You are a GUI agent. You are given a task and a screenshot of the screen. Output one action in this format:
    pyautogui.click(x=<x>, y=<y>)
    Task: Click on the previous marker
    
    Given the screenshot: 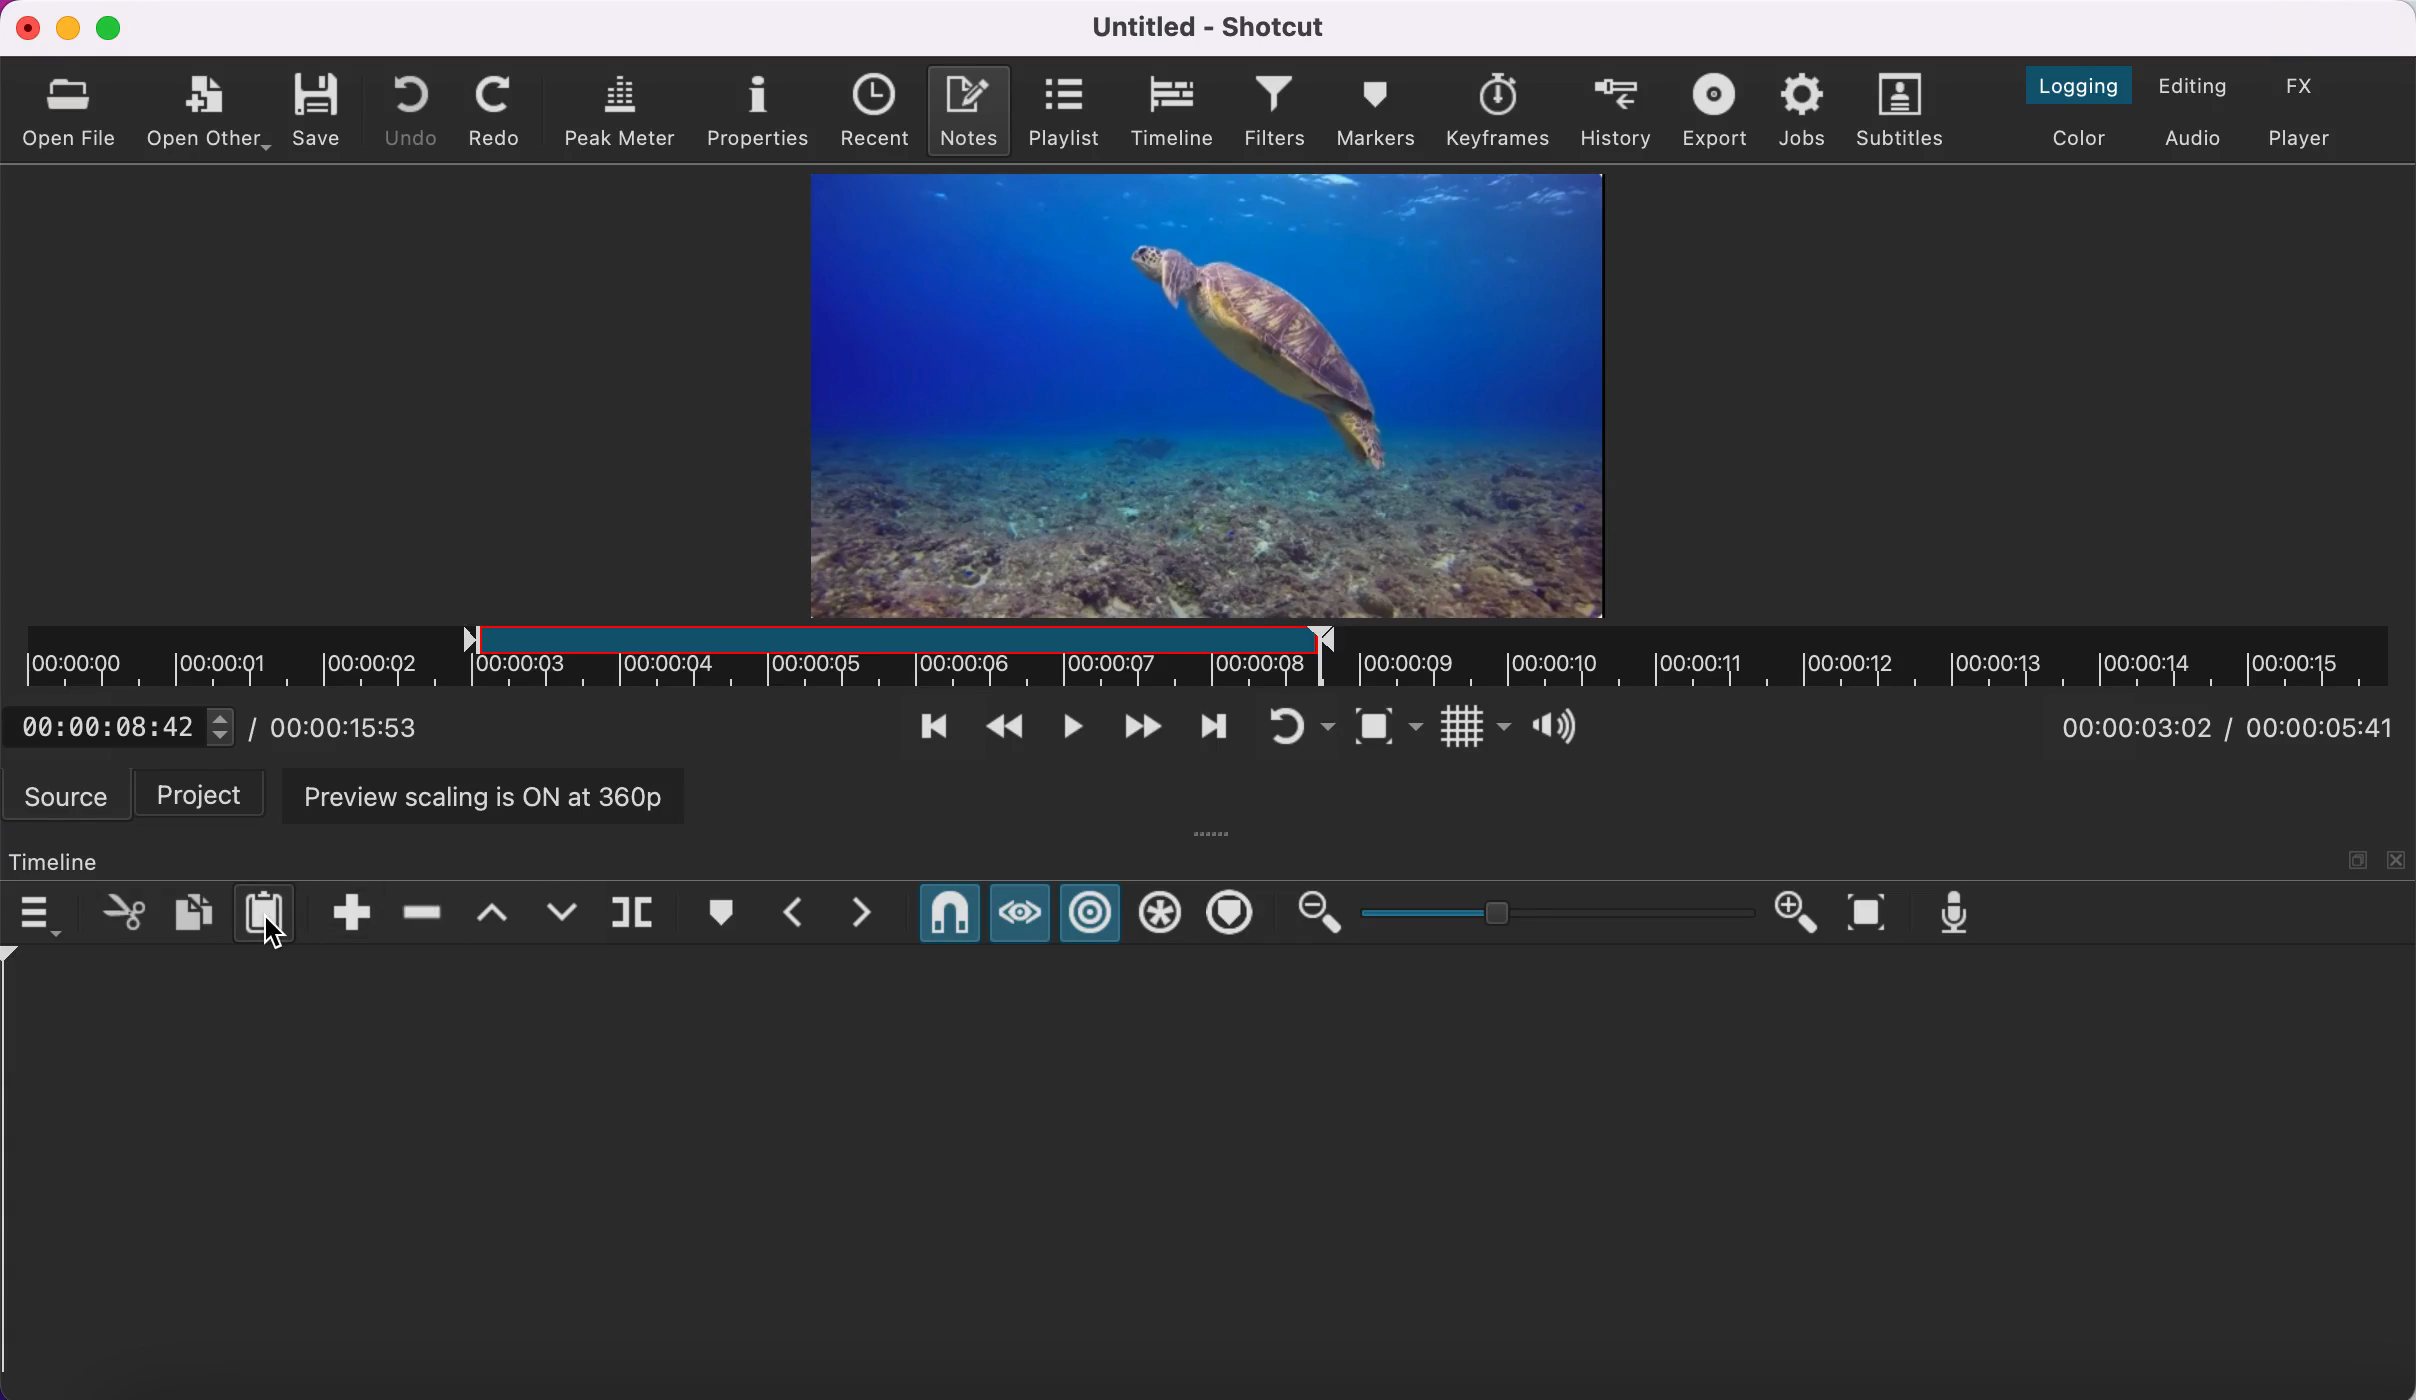 What is the action you would take?
    pyautogui.click(x=793, y=912)
    